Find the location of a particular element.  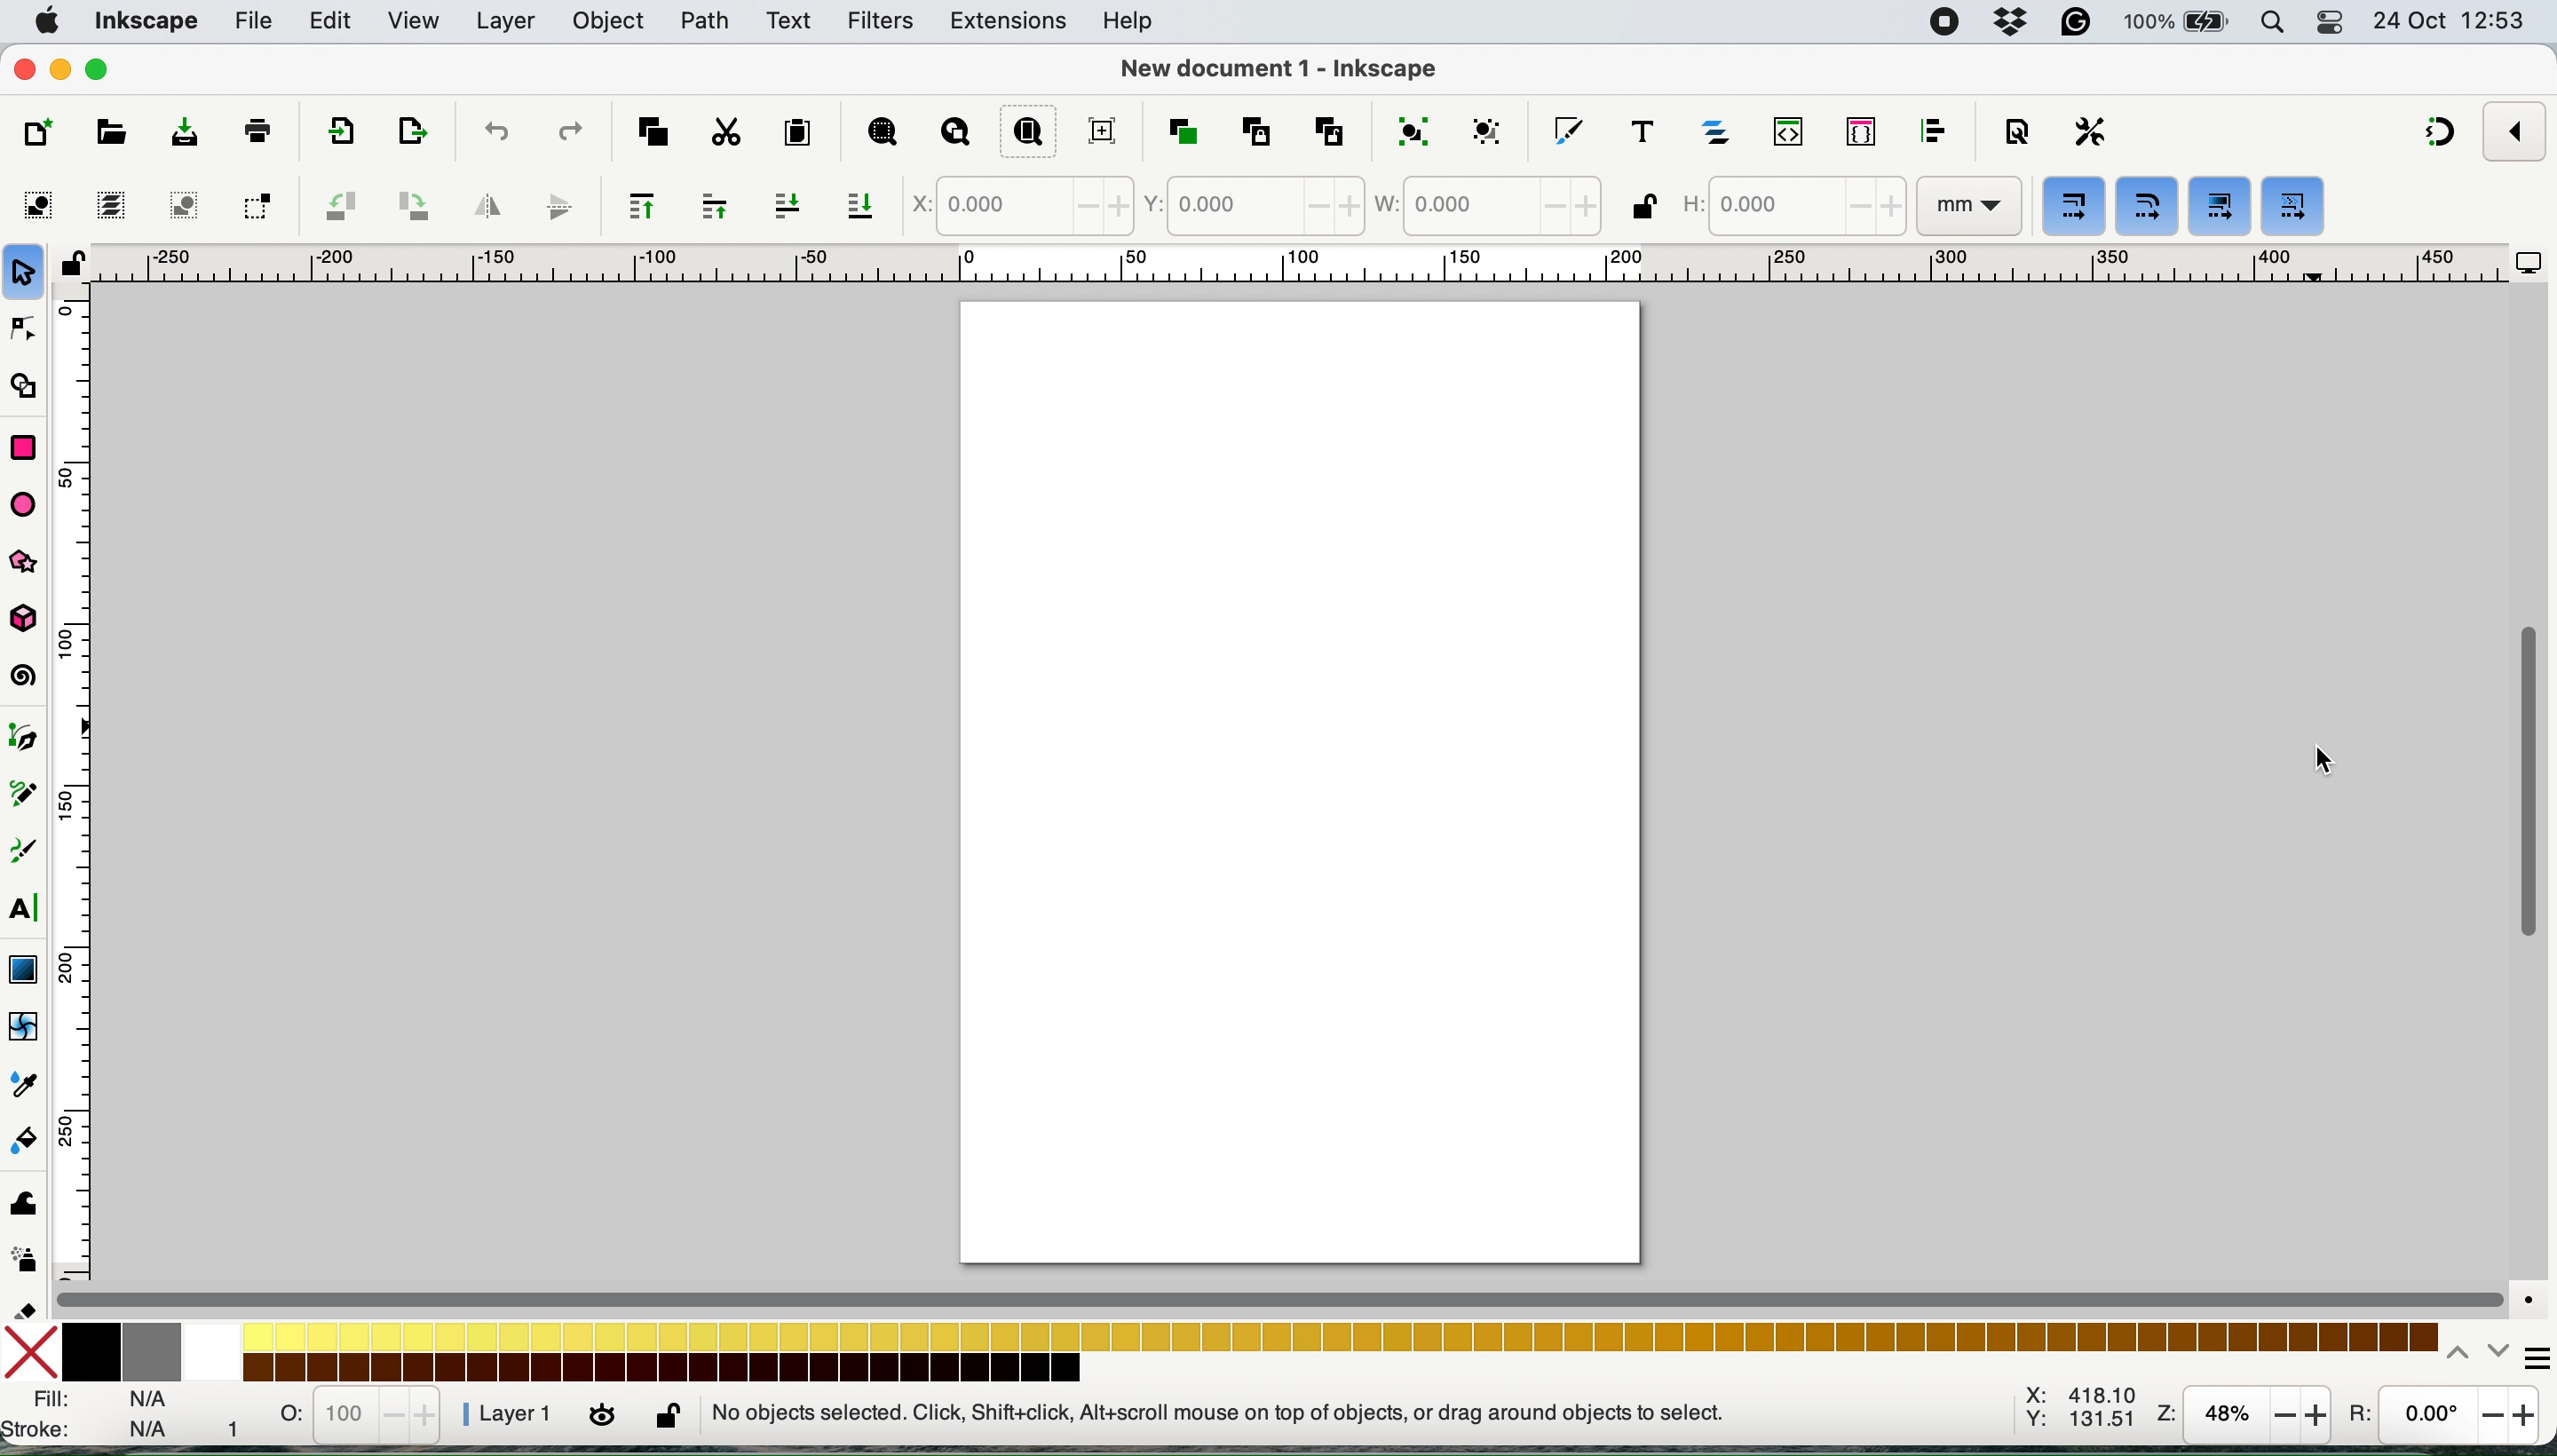

raise selection one step is located at coordinates (717, 208).